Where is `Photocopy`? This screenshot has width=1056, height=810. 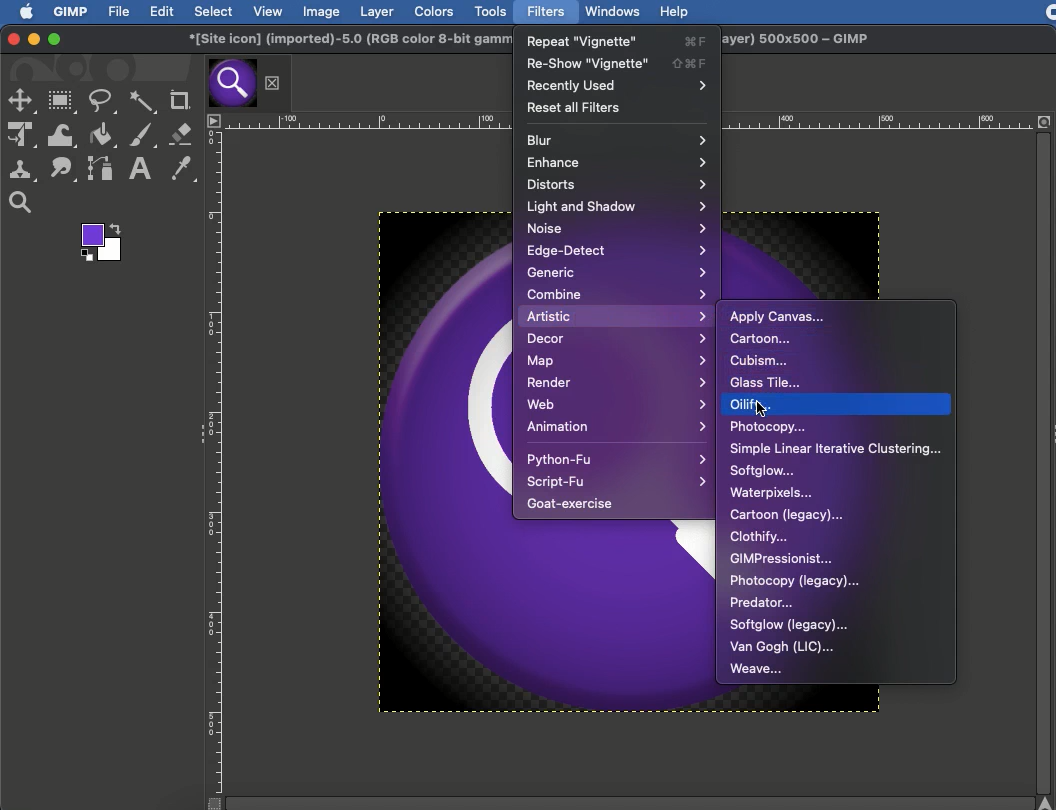 Photocopy is located at coordinates (768, 428).